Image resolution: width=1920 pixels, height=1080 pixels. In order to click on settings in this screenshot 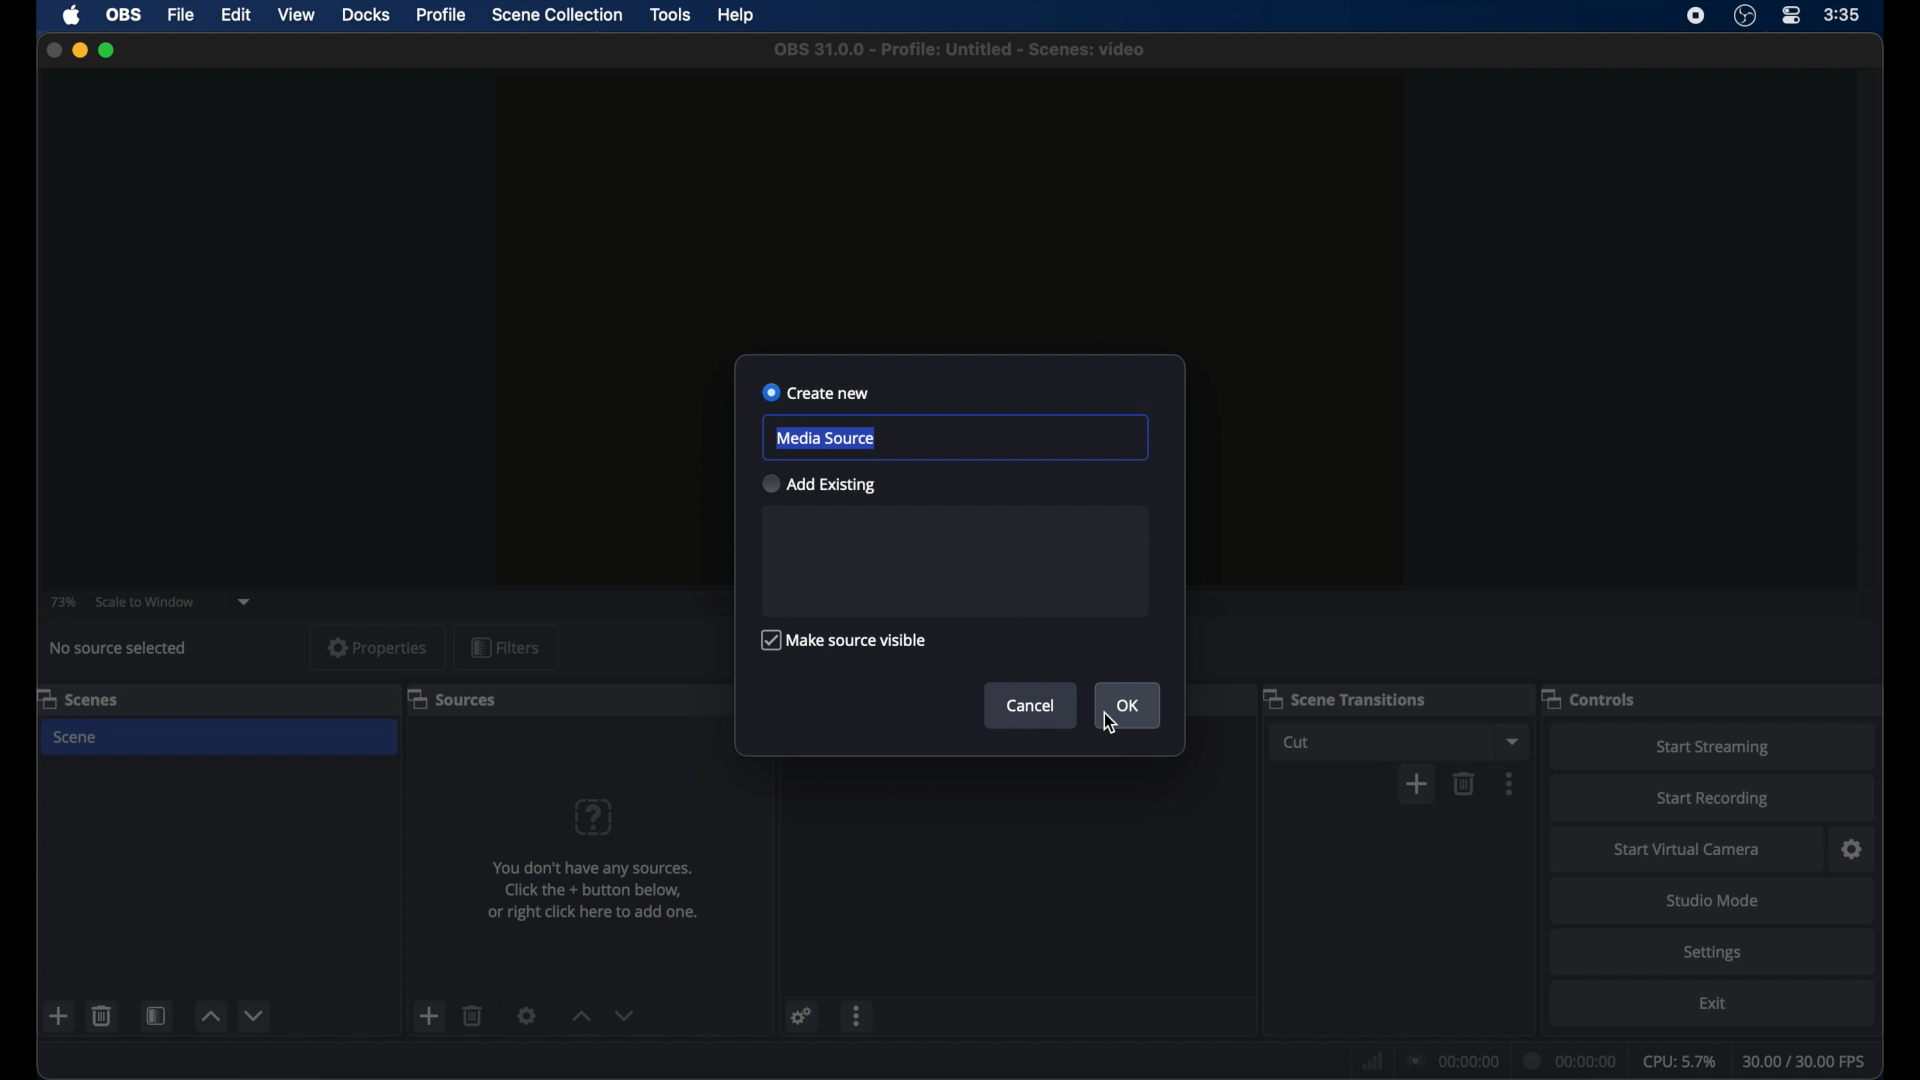, I will do `click(1712, 954)`.